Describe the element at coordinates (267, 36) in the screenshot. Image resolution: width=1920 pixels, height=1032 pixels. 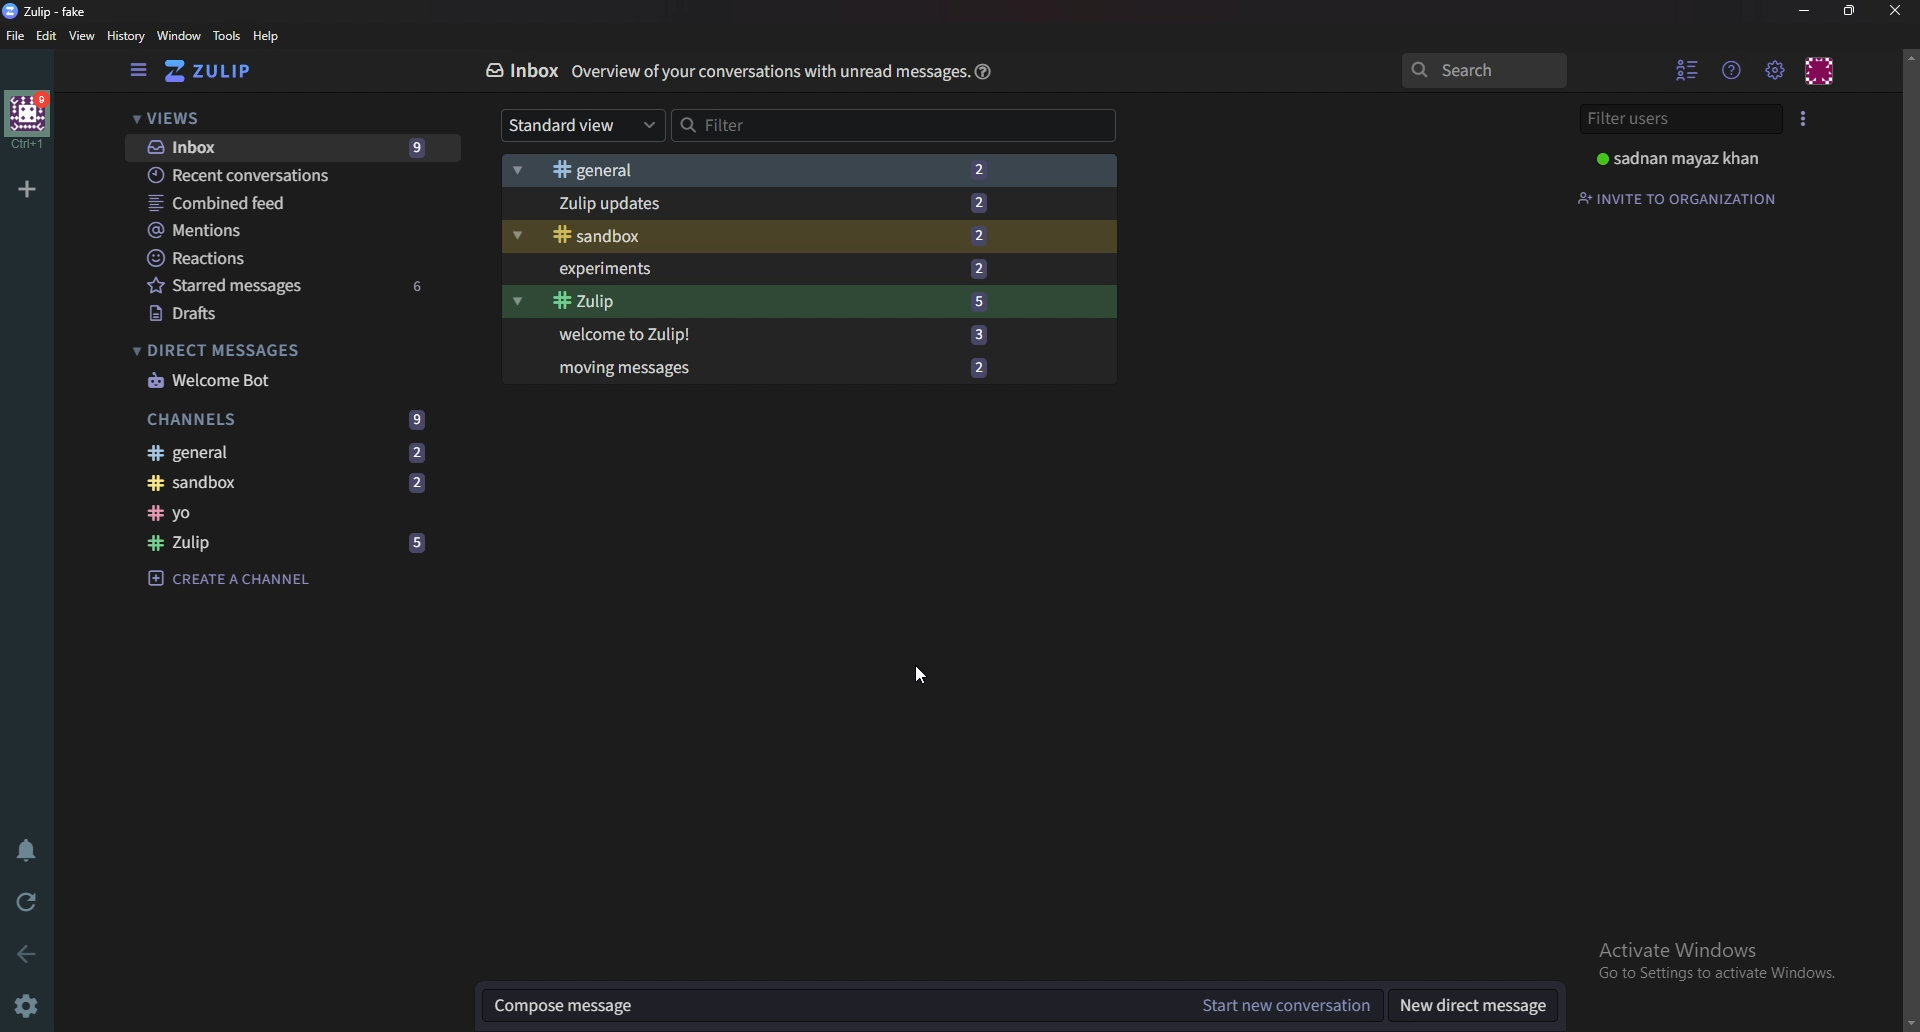
I see `help` at that location.